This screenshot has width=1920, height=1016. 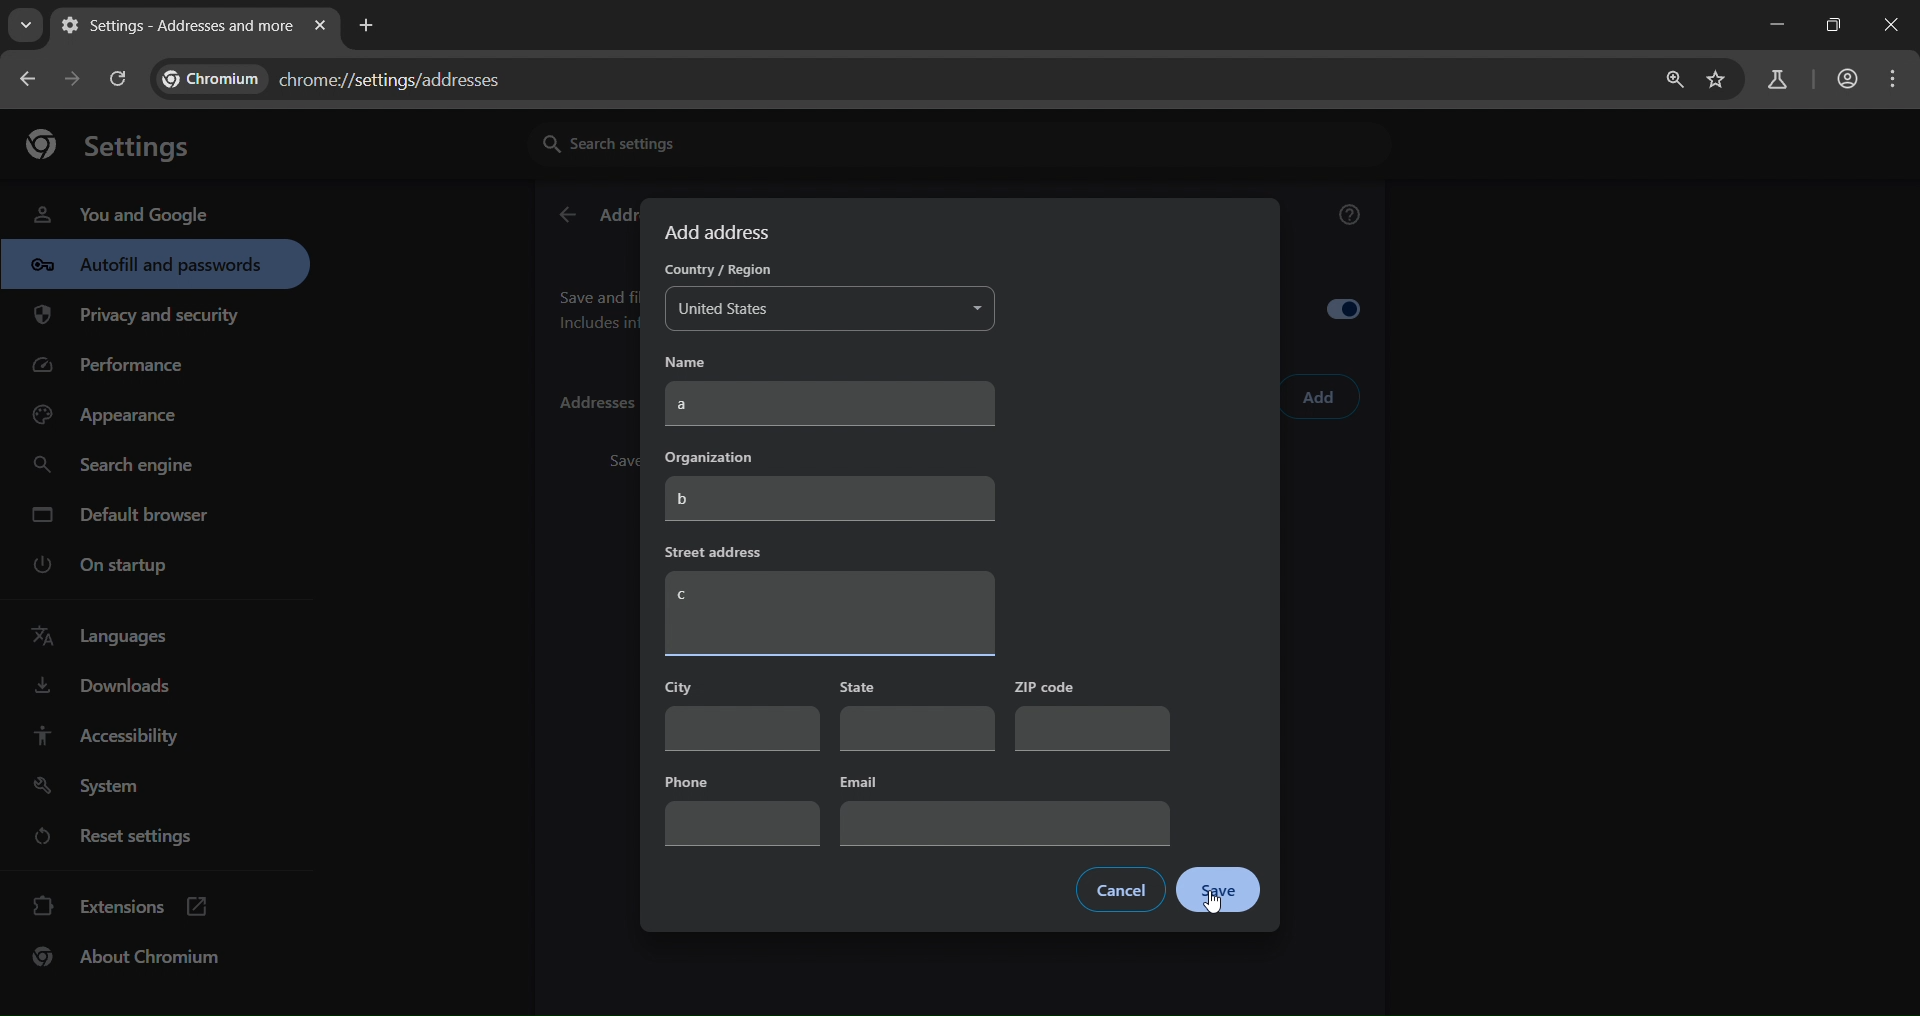 I want to click on organization, so click(x=715, y=457).